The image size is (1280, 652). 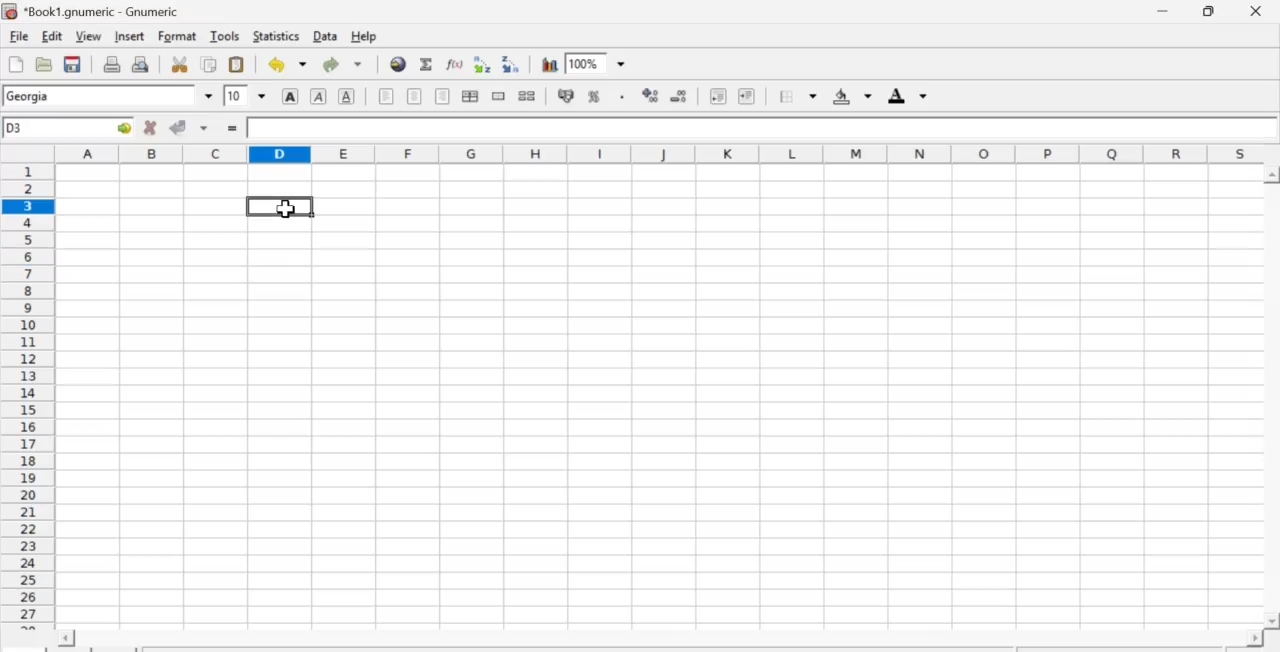 I want to click on Edit function, so click(x=454, y=67).